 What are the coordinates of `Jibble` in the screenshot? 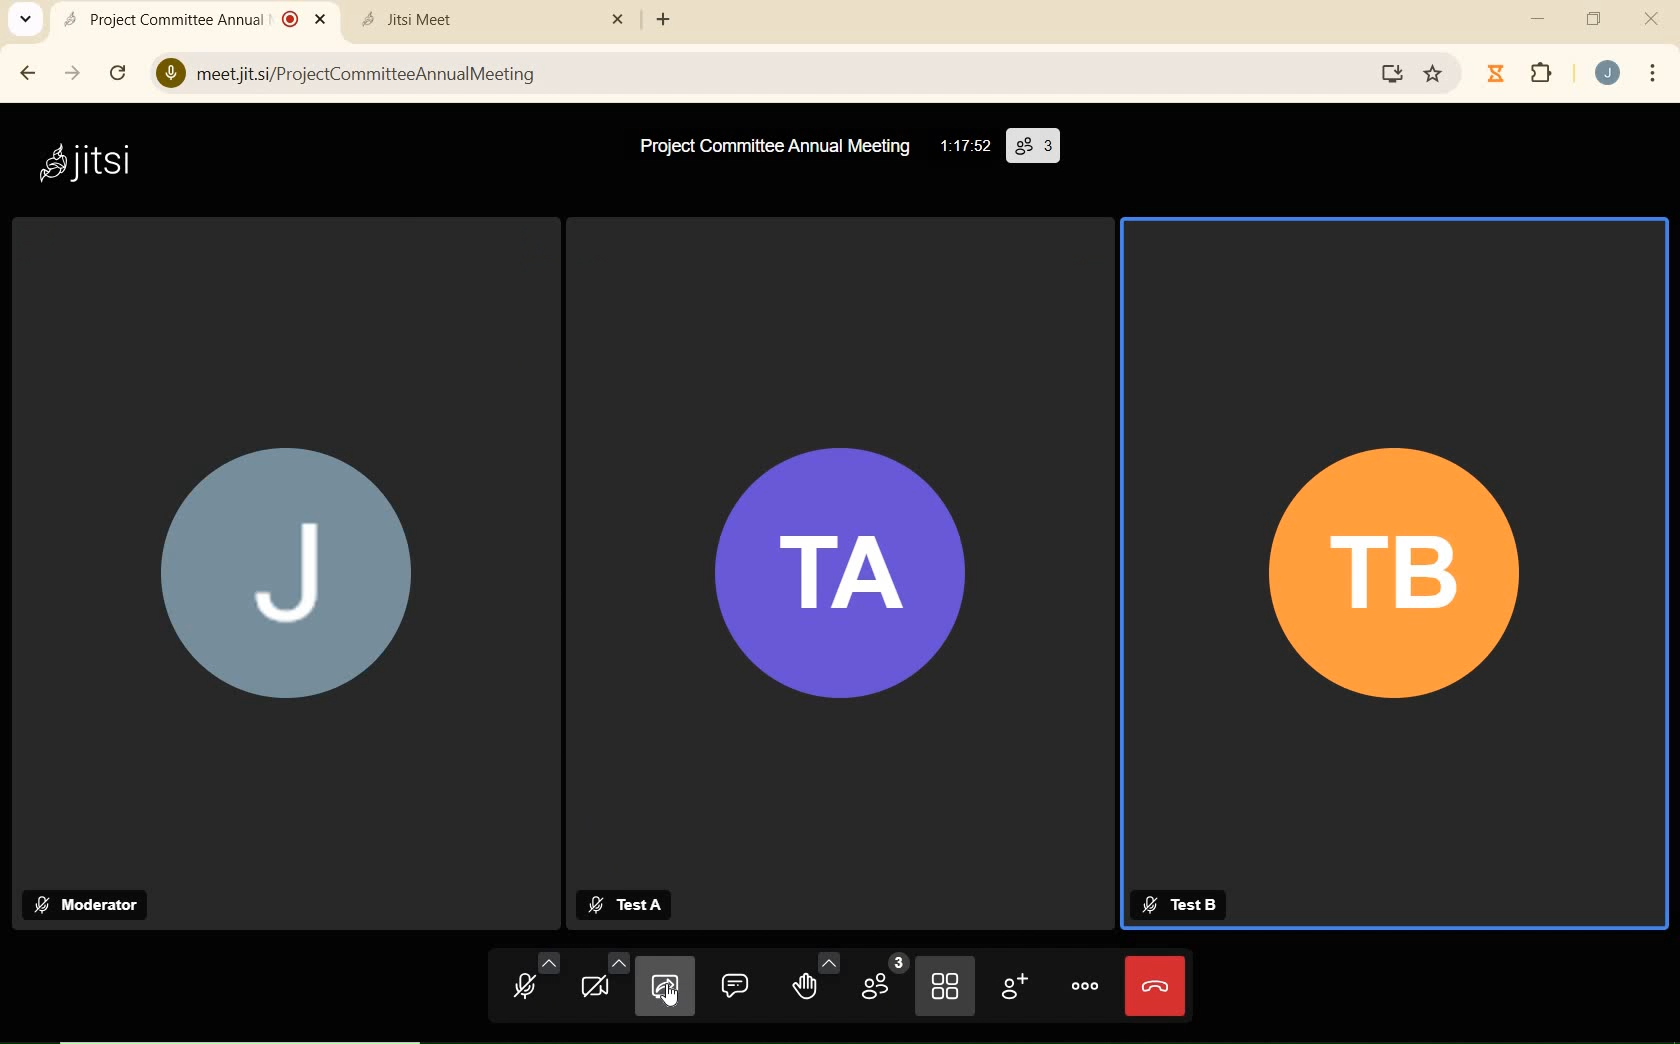 It's located at (1496, 73).